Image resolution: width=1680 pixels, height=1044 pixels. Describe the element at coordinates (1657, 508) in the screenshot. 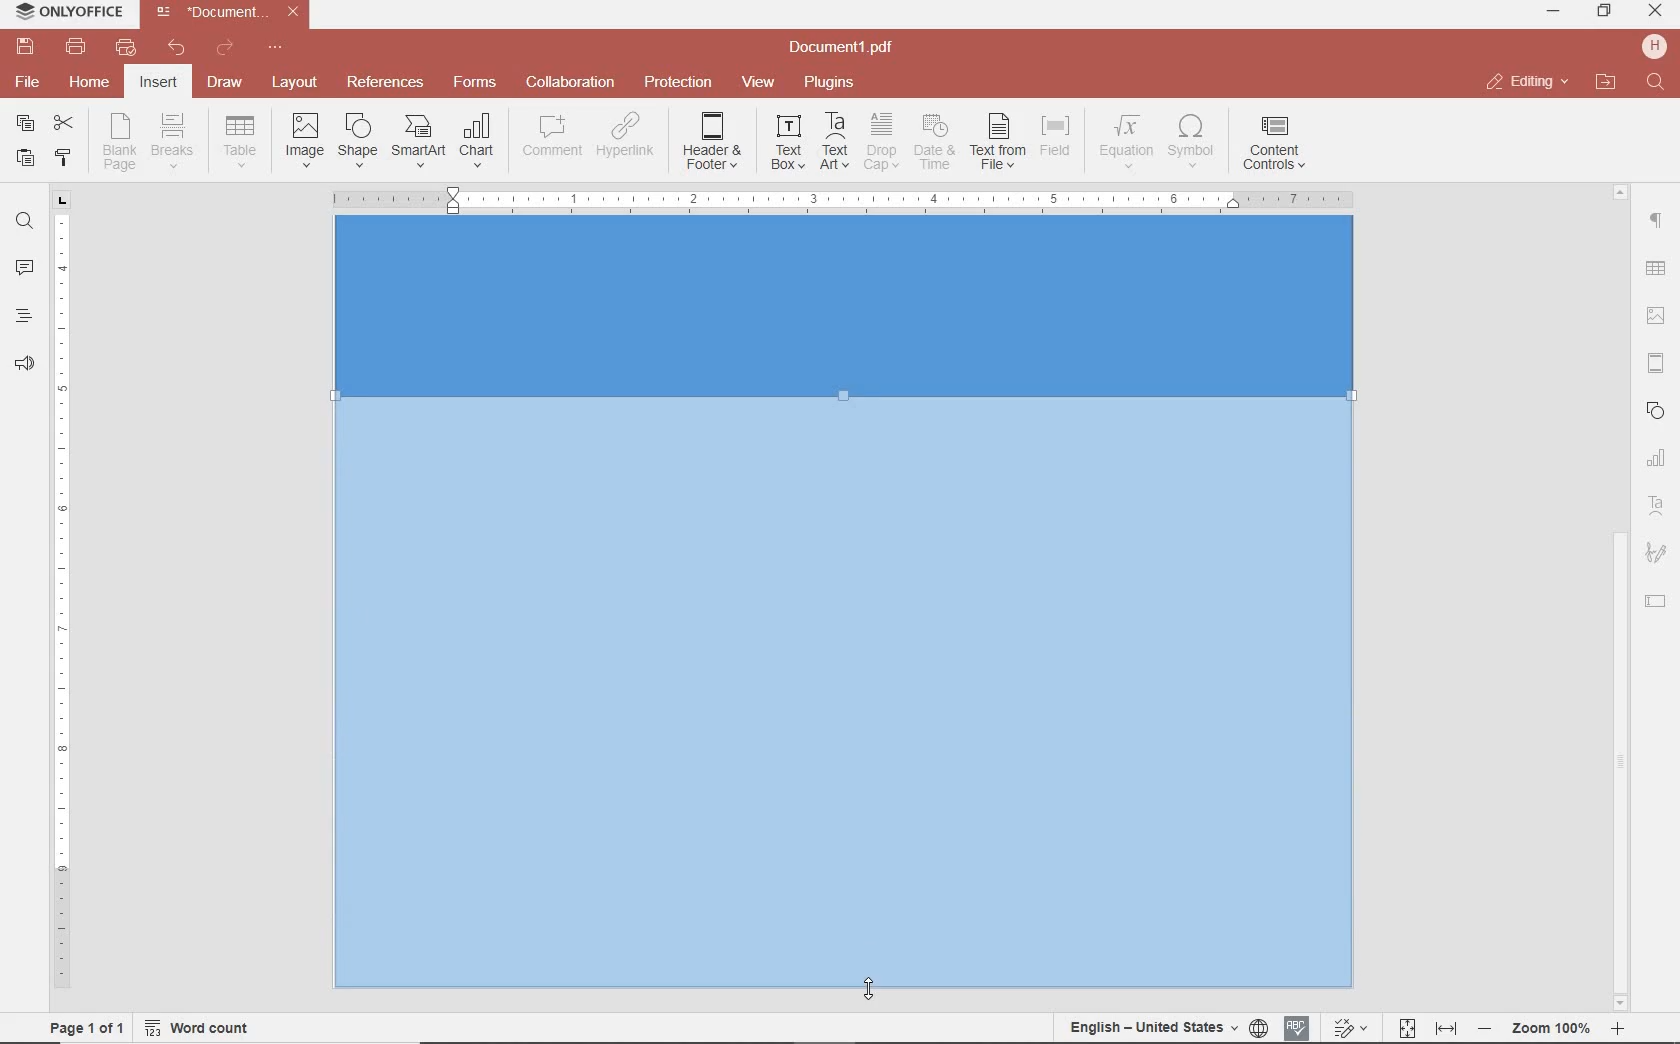

I see `TEXT ART` at that location.